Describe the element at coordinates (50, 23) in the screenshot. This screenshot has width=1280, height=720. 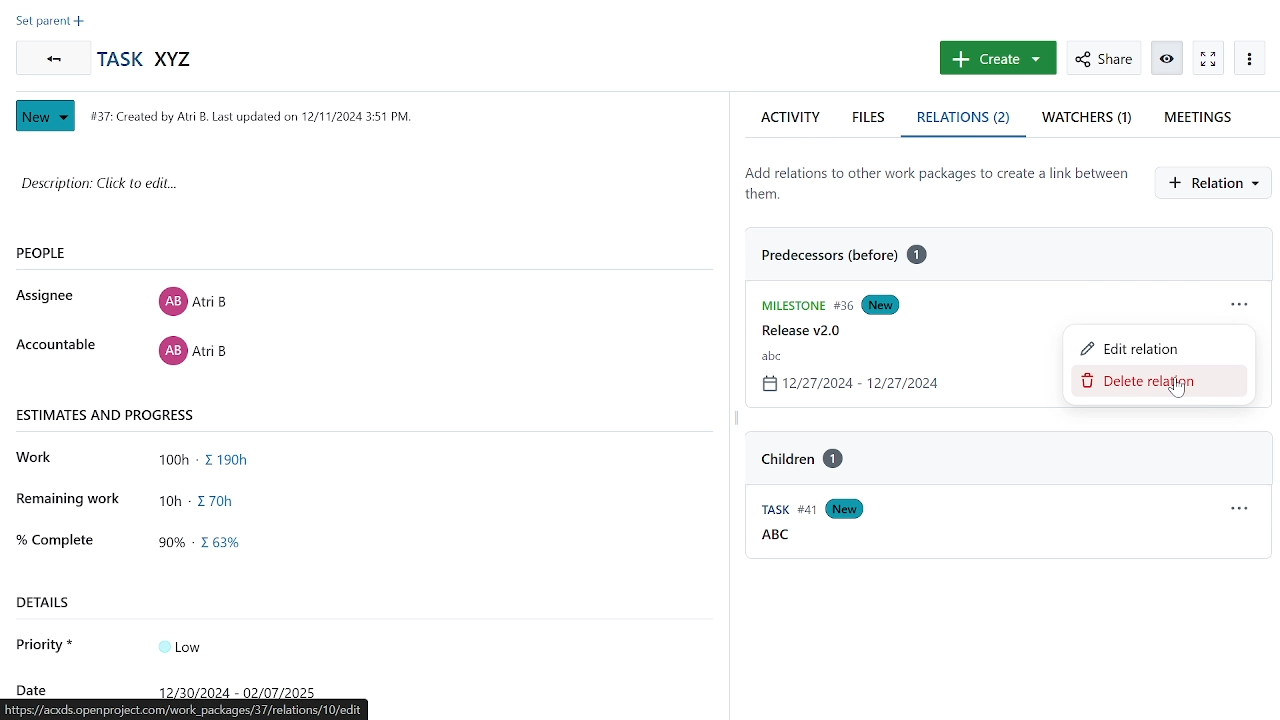
I see `set preset` at that location.